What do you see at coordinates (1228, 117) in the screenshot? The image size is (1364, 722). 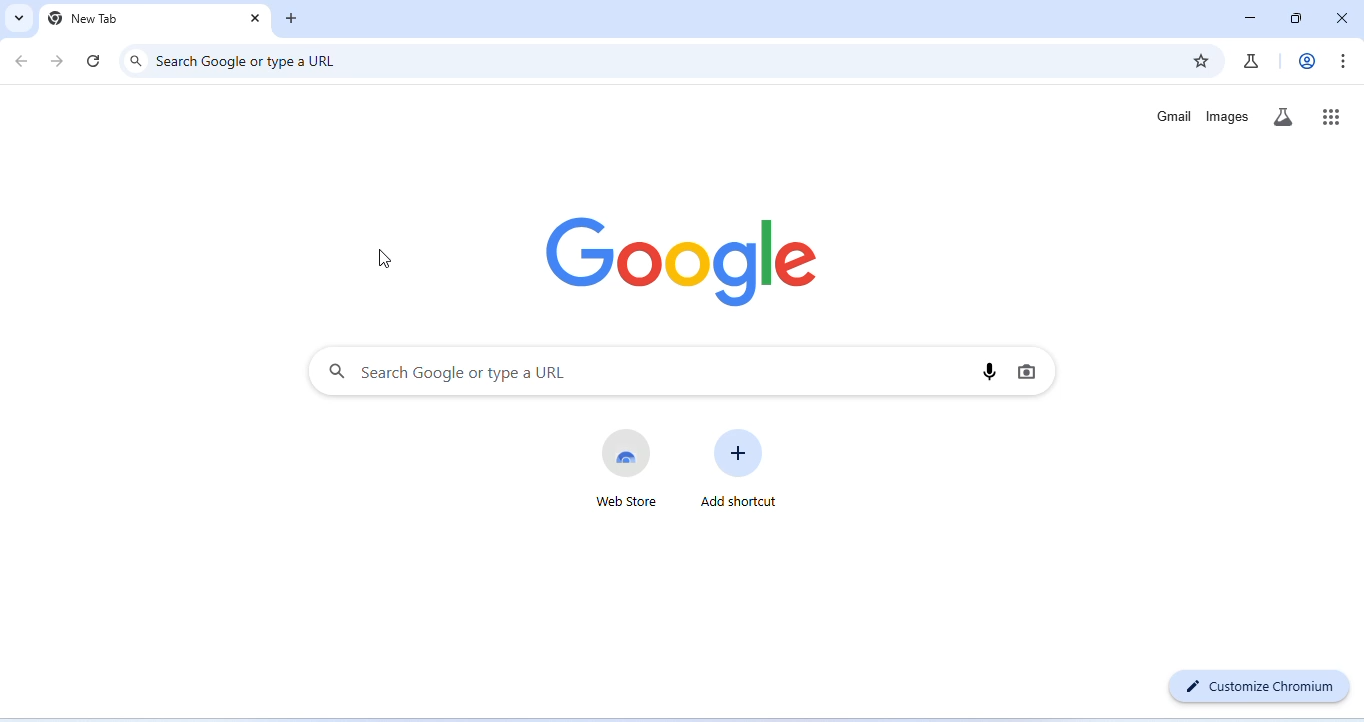 I see `images` at bounding box center [1228, 117].